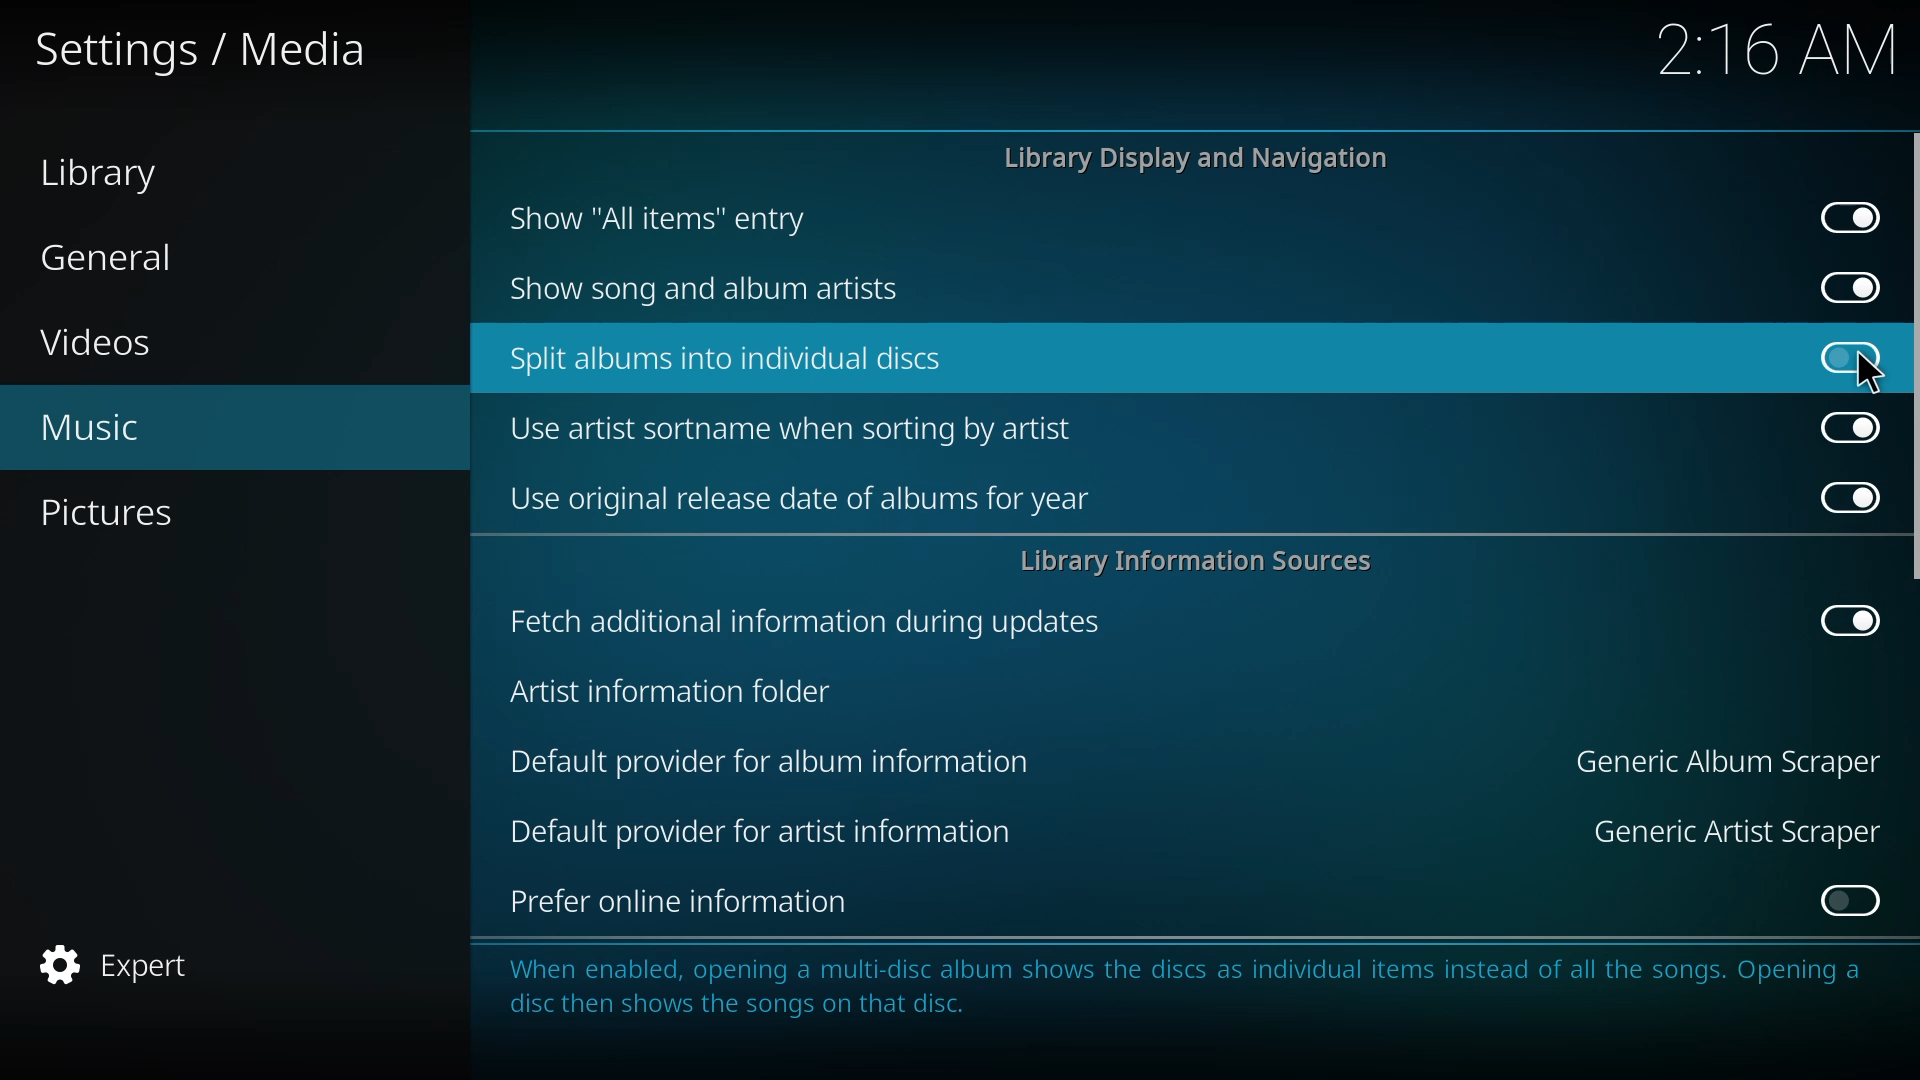  What do you see at coordinates (1844, 426) in the screenshot?
I see `enabled` at bounding box center [1844, 426].